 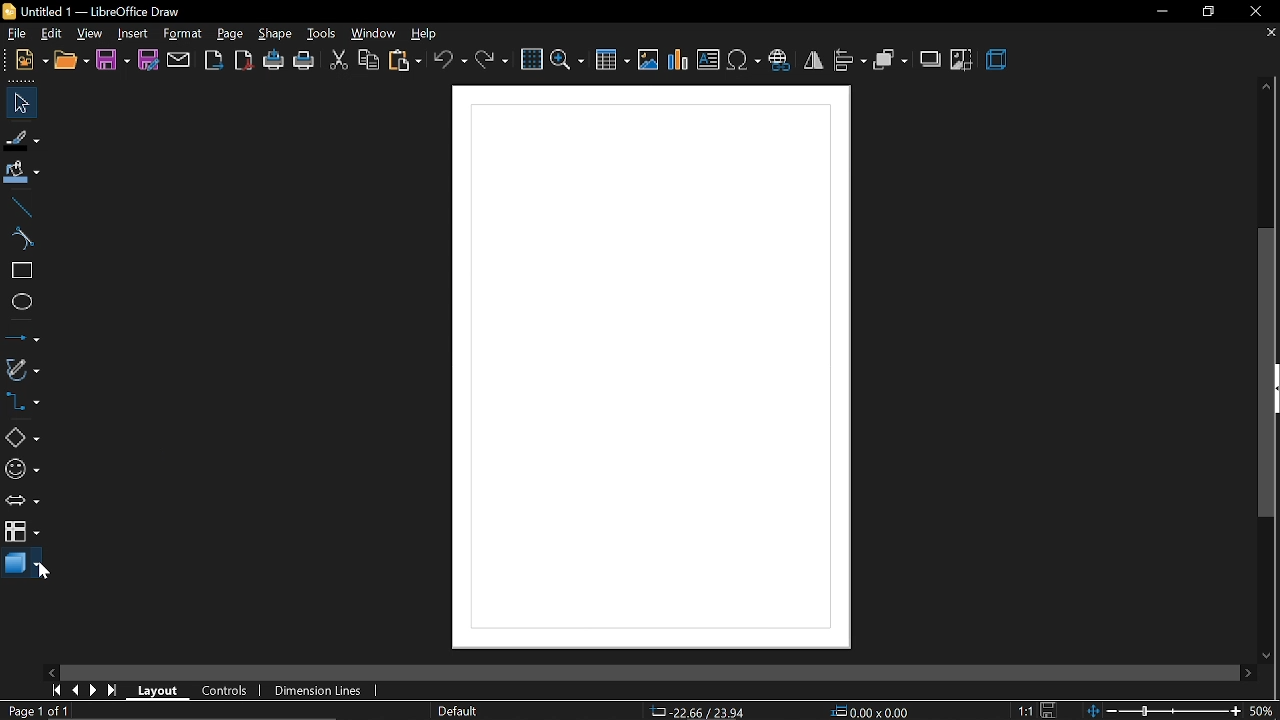 I want to click on format, so click(x=183, y=33).